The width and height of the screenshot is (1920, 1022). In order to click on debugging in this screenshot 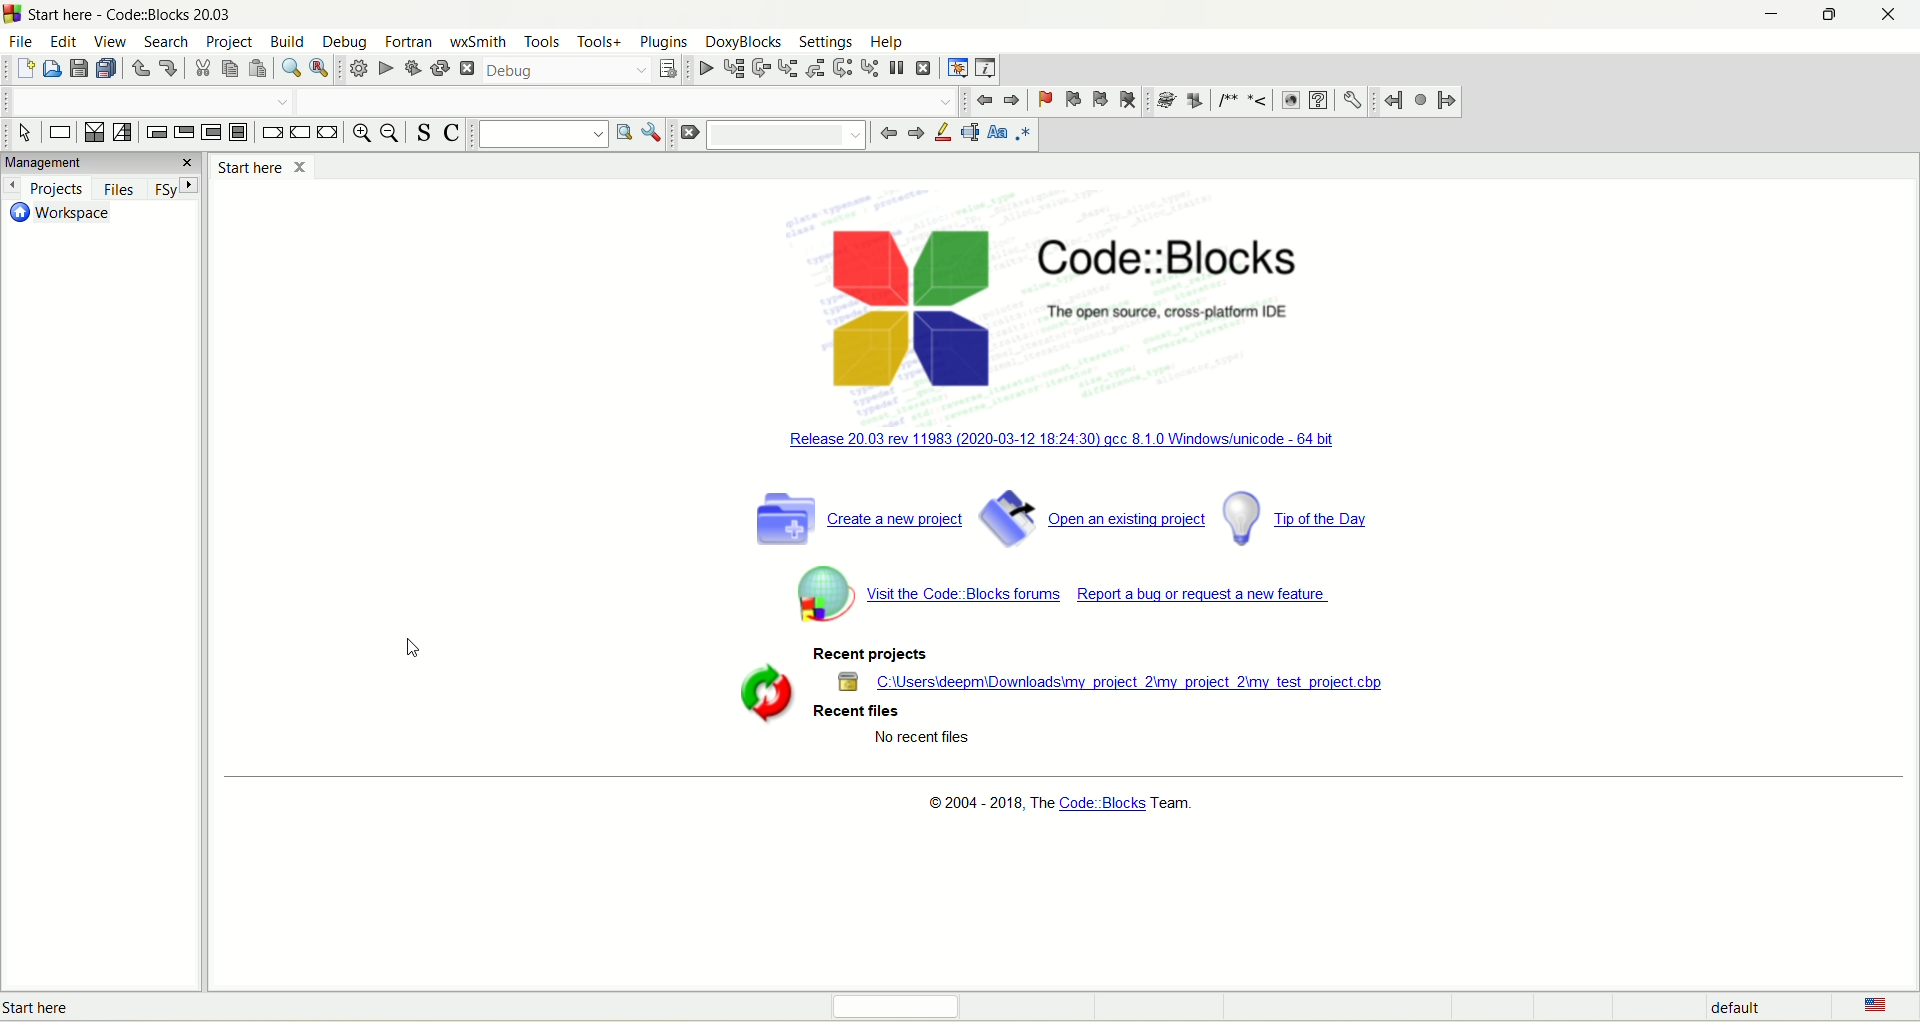, I will do `click(955, 69)`.